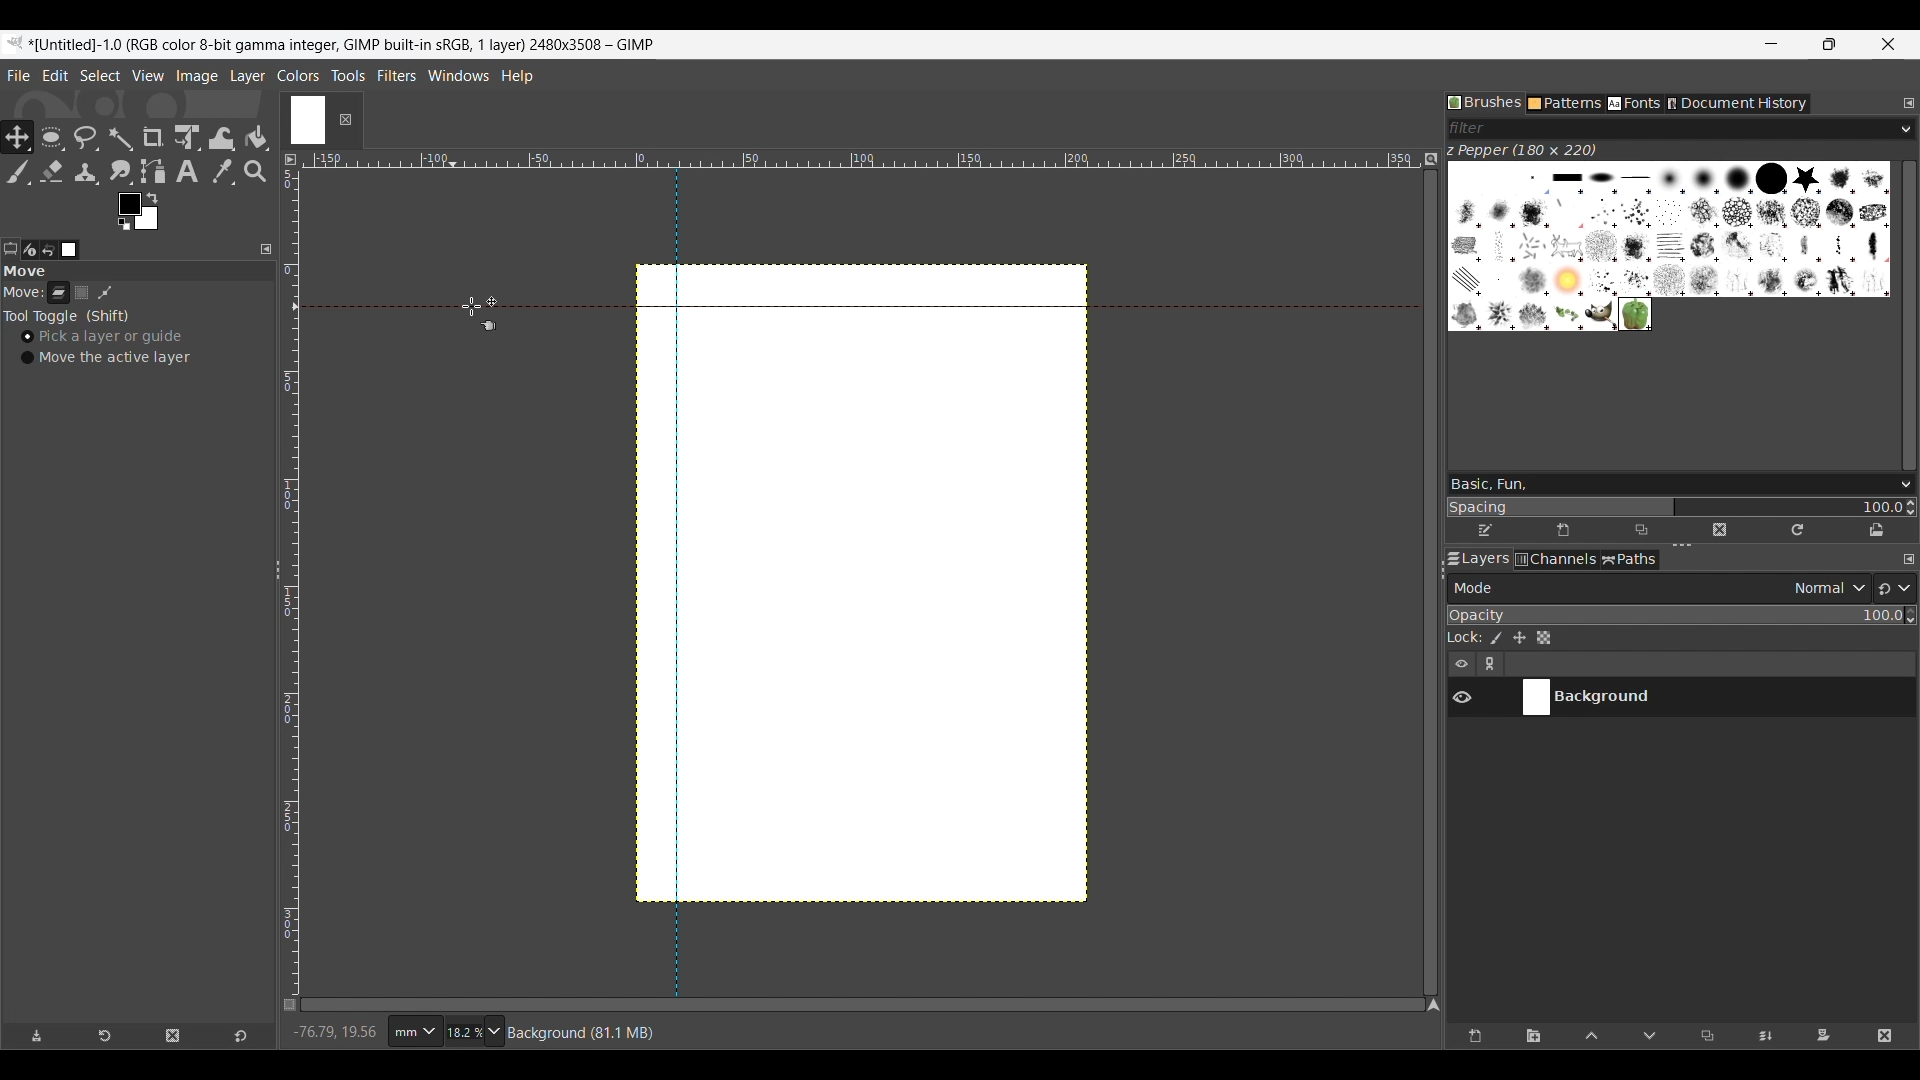 This screenshot has width=1920, height=1080. Describe the element at coordinates (1707, 1036) in the screenshot. I see `Duplicate selected layer` at that location.